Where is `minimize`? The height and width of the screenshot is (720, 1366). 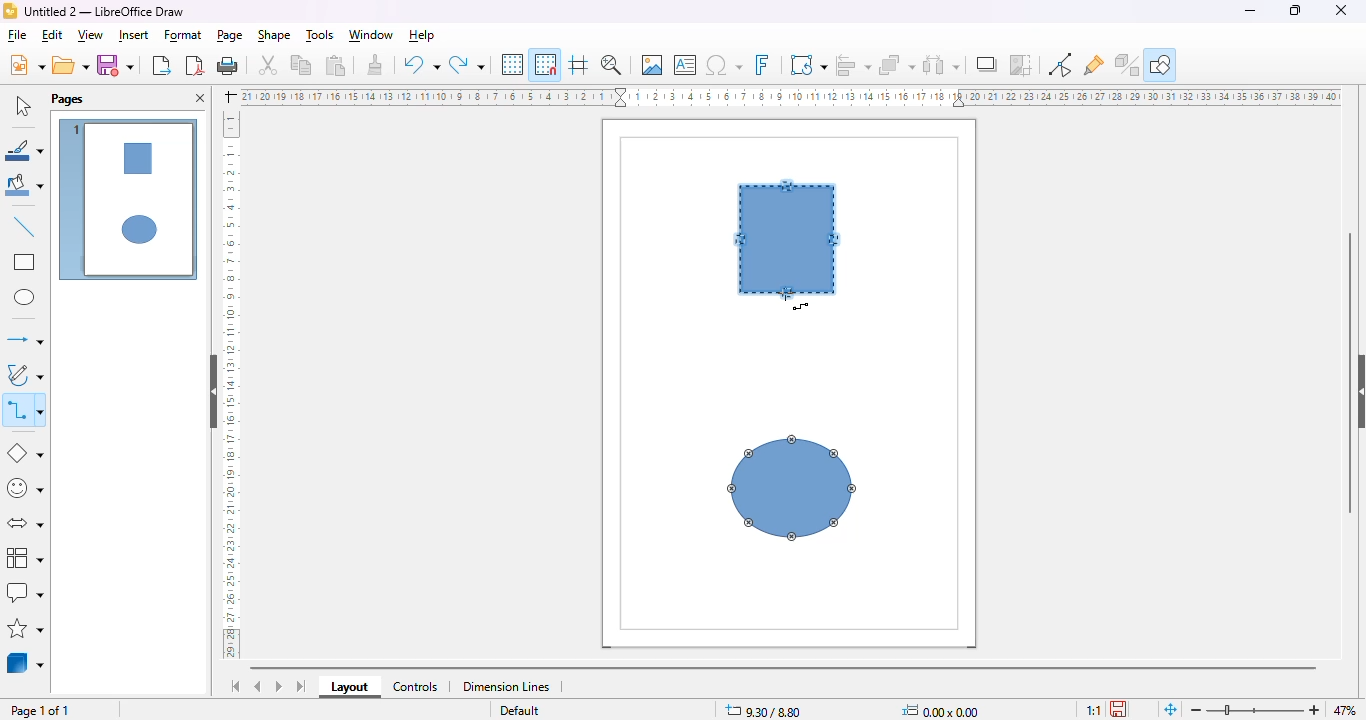
minimize is located at coordinates (1250, 11).